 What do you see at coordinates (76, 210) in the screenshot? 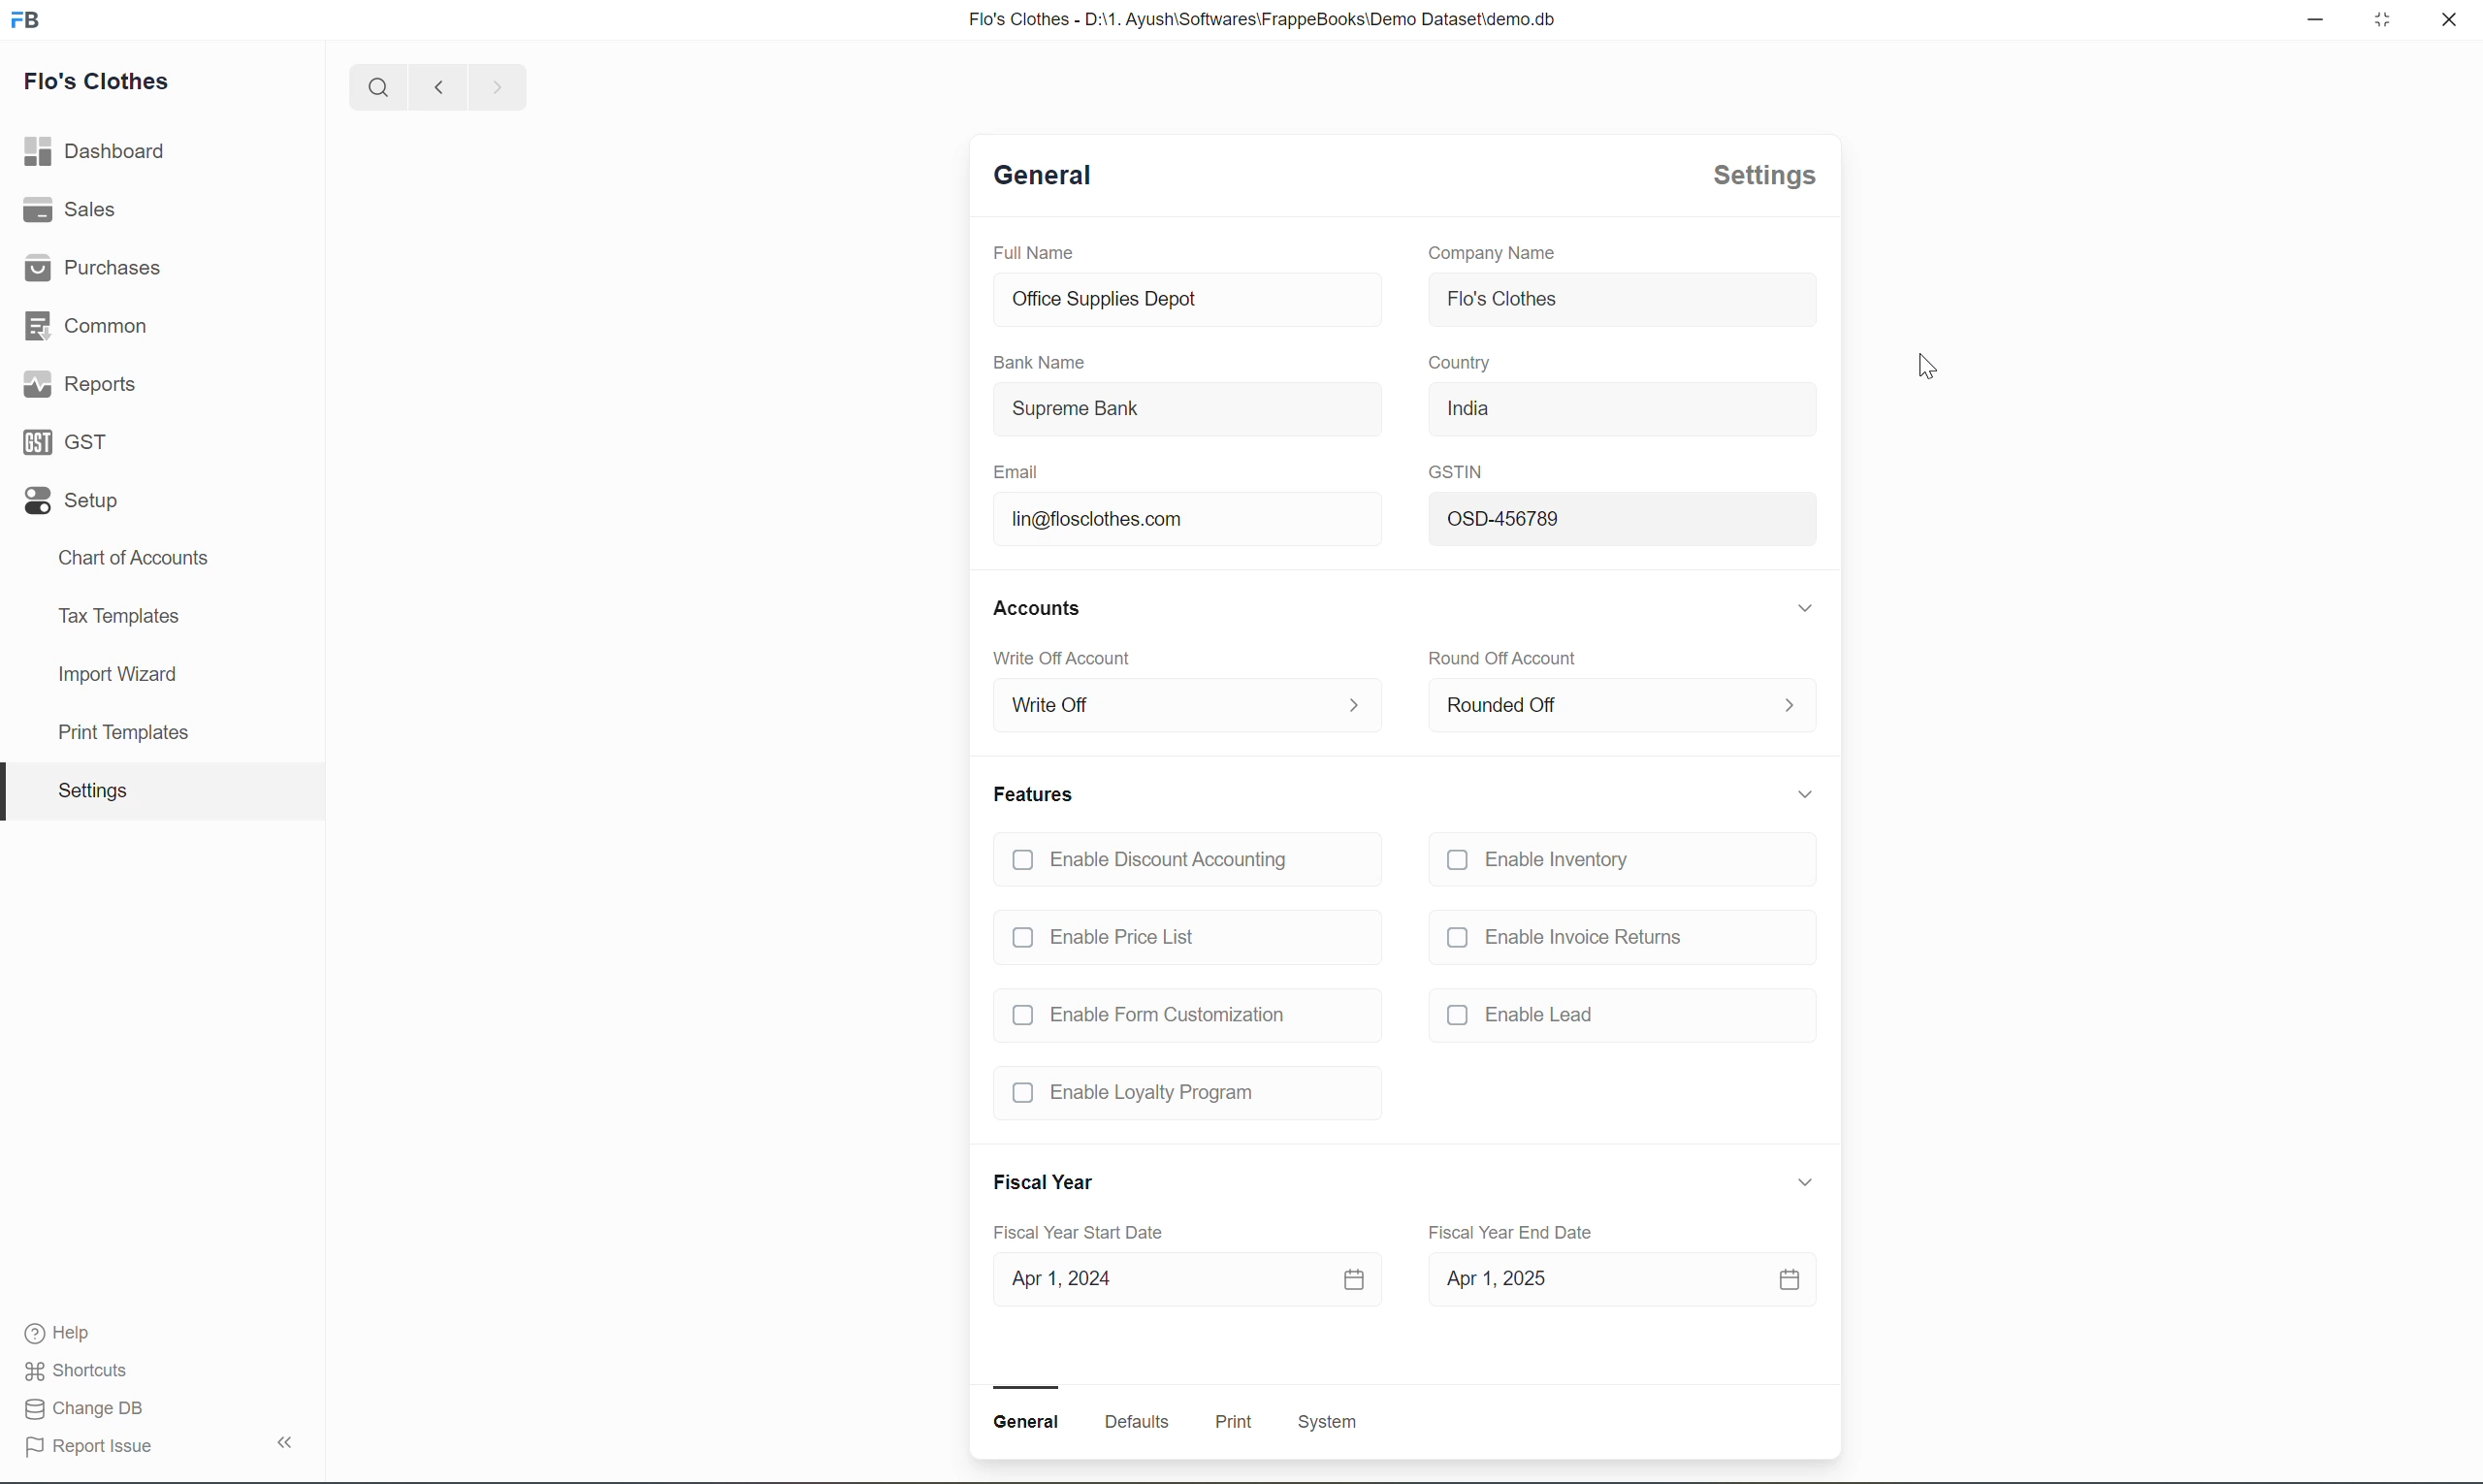
I see `Sales` at bounding box center [76, 210].